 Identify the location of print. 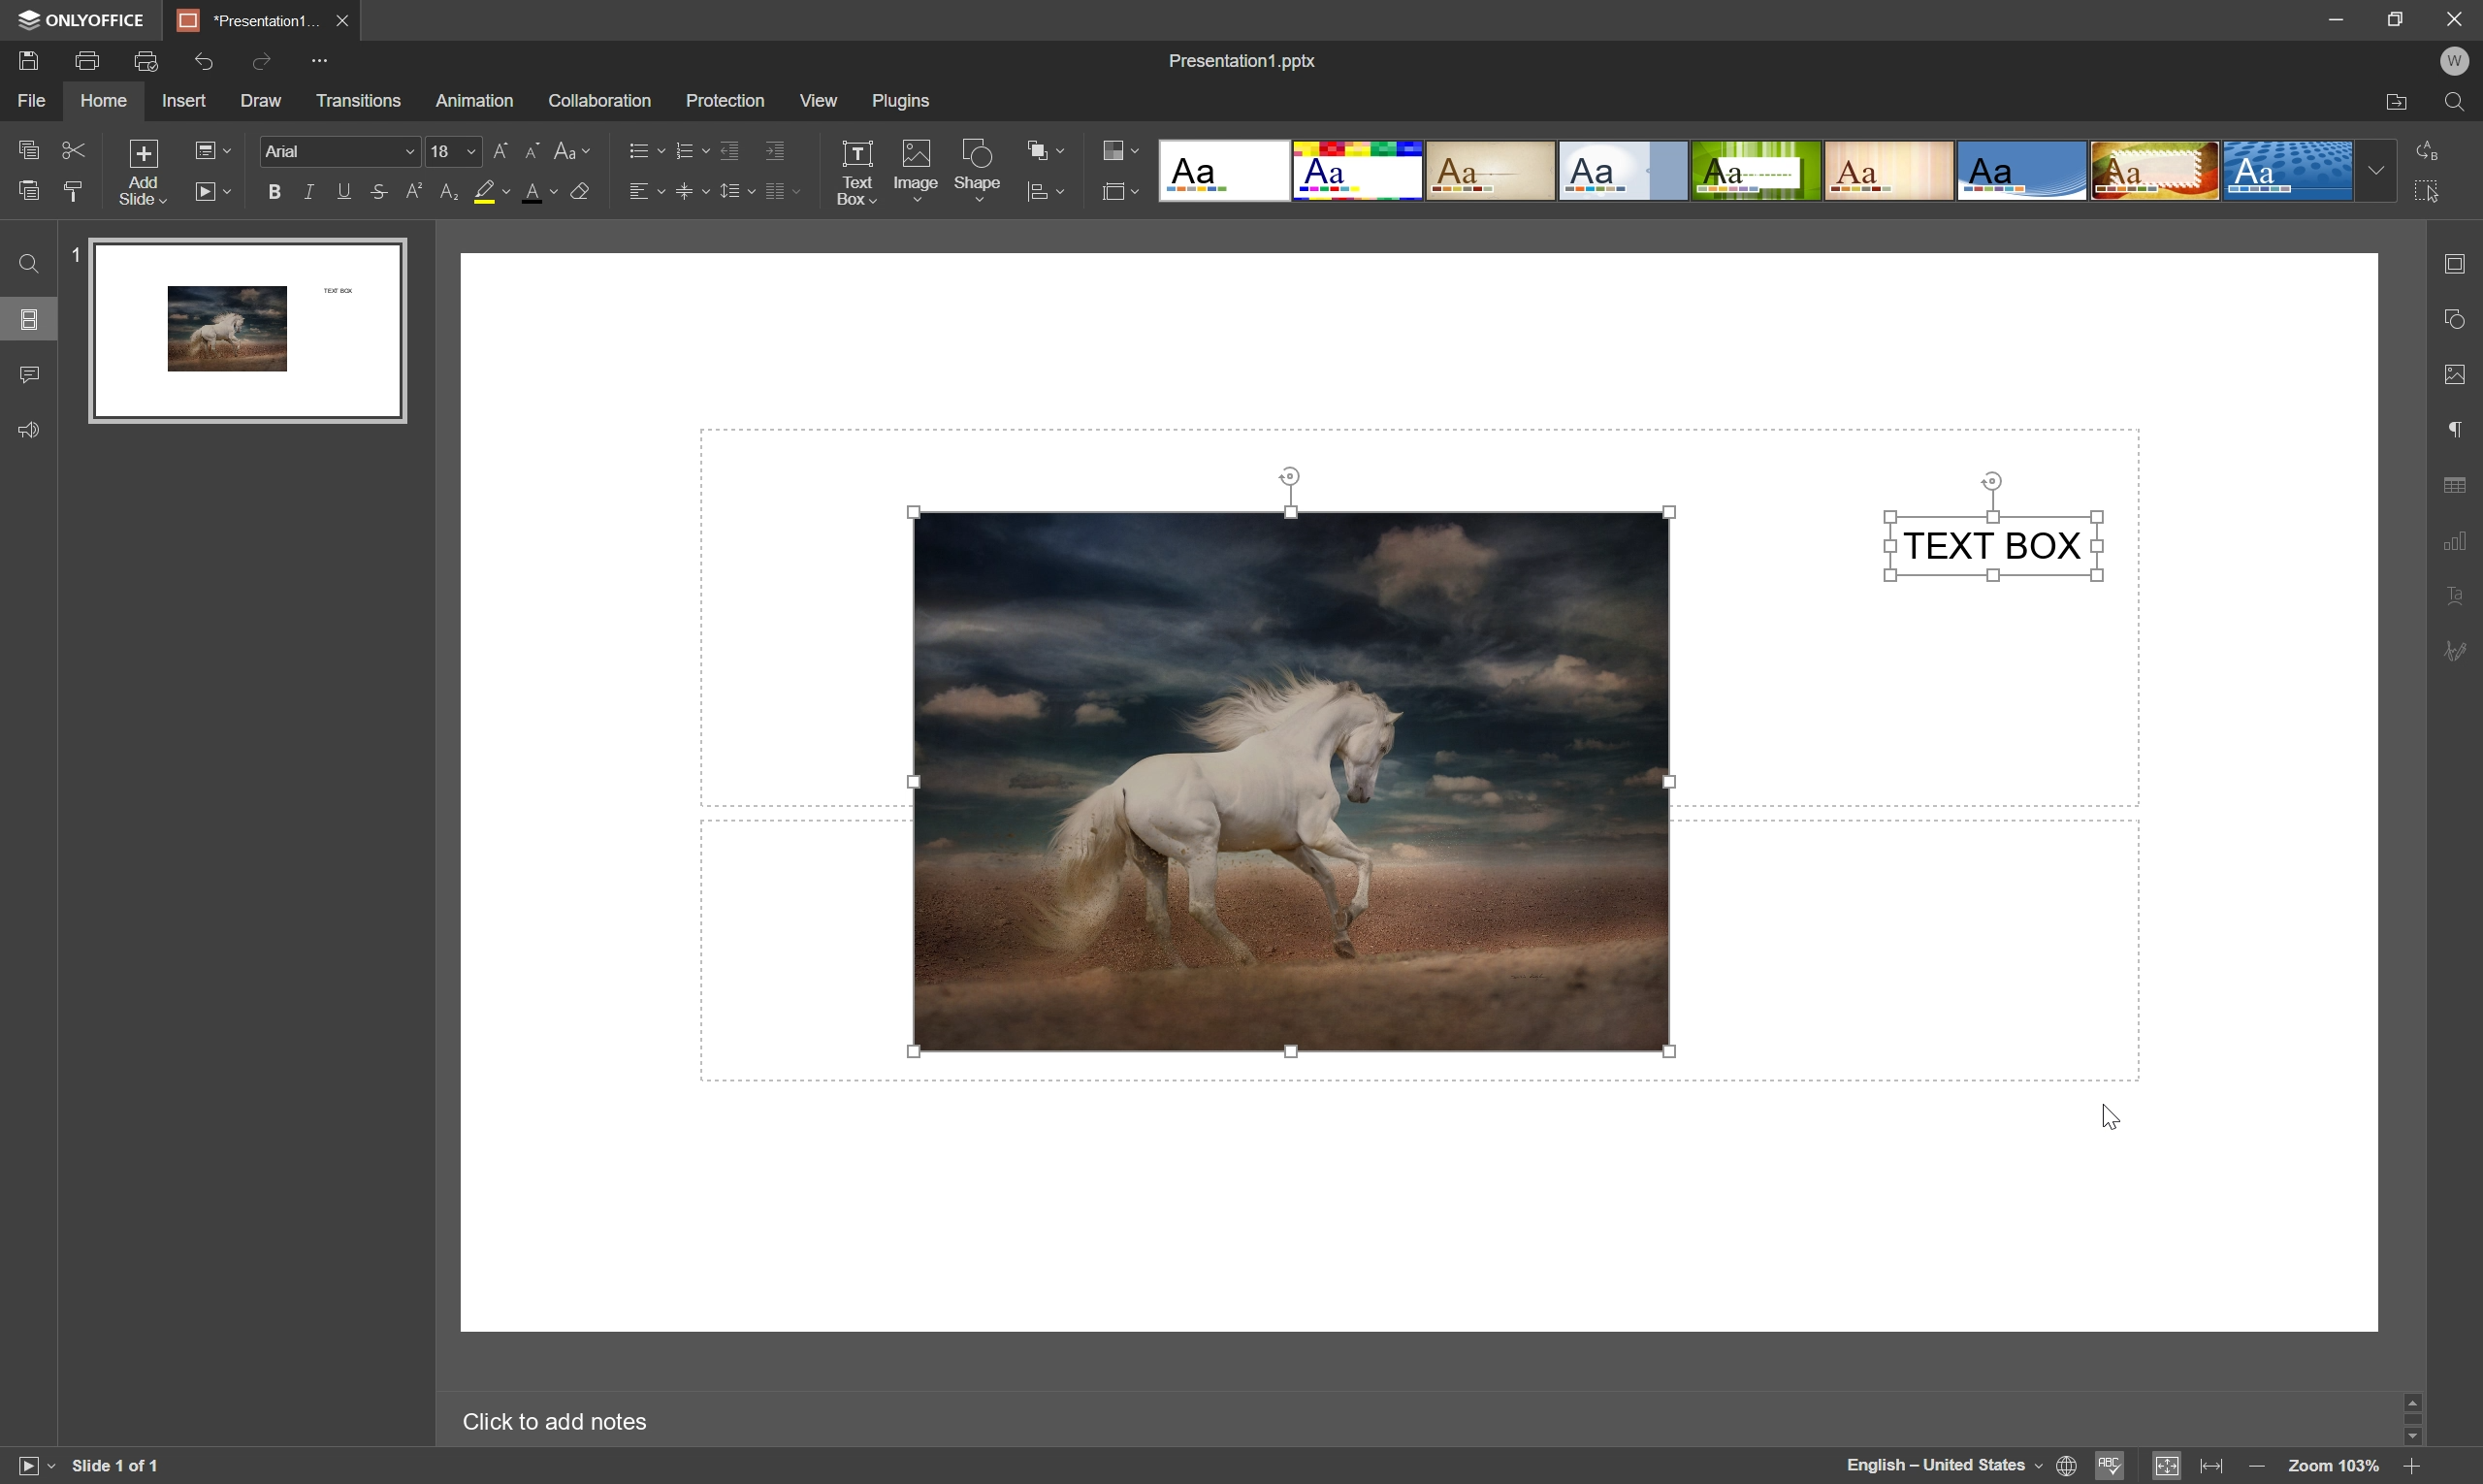
(89, 59).